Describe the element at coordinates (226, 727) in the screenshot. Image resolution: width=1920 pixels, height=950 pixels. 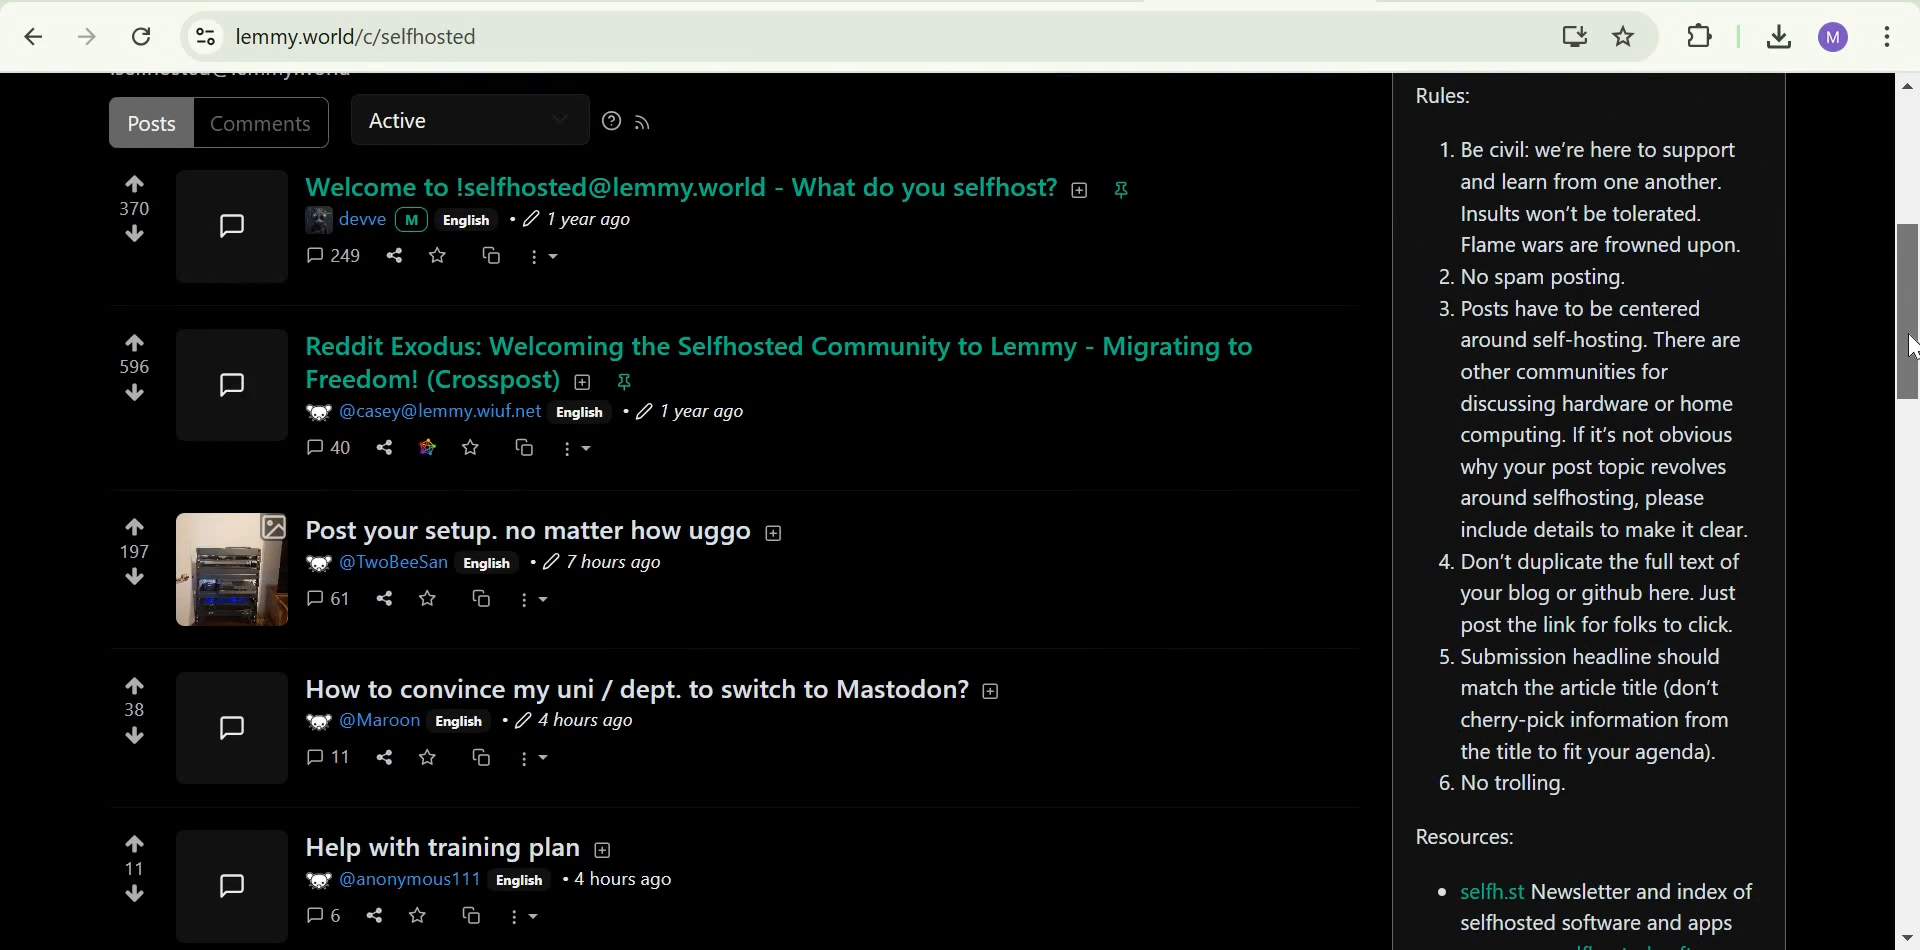
I see `expand here` at that location.